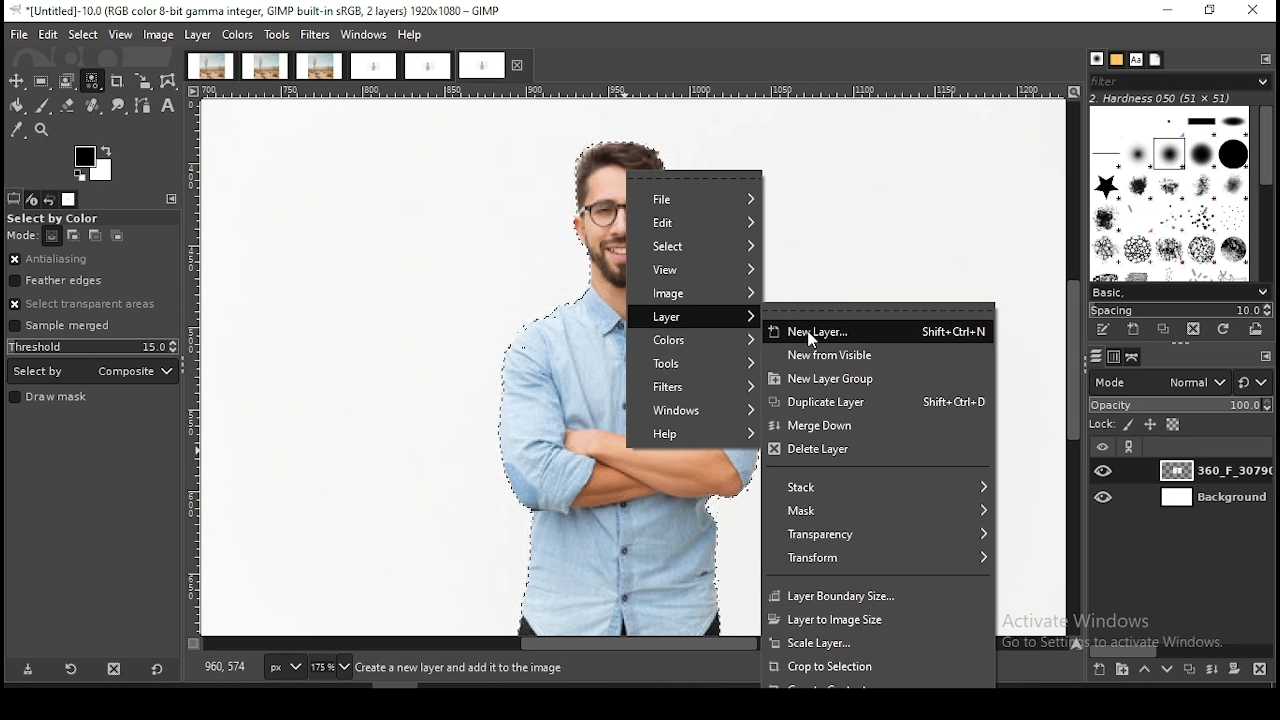 Image resolution: width=1280 pixels, height=720 pixels. Describe the element at coordinates (145, 107) in the screenshot. I see `paths tool` at that location.